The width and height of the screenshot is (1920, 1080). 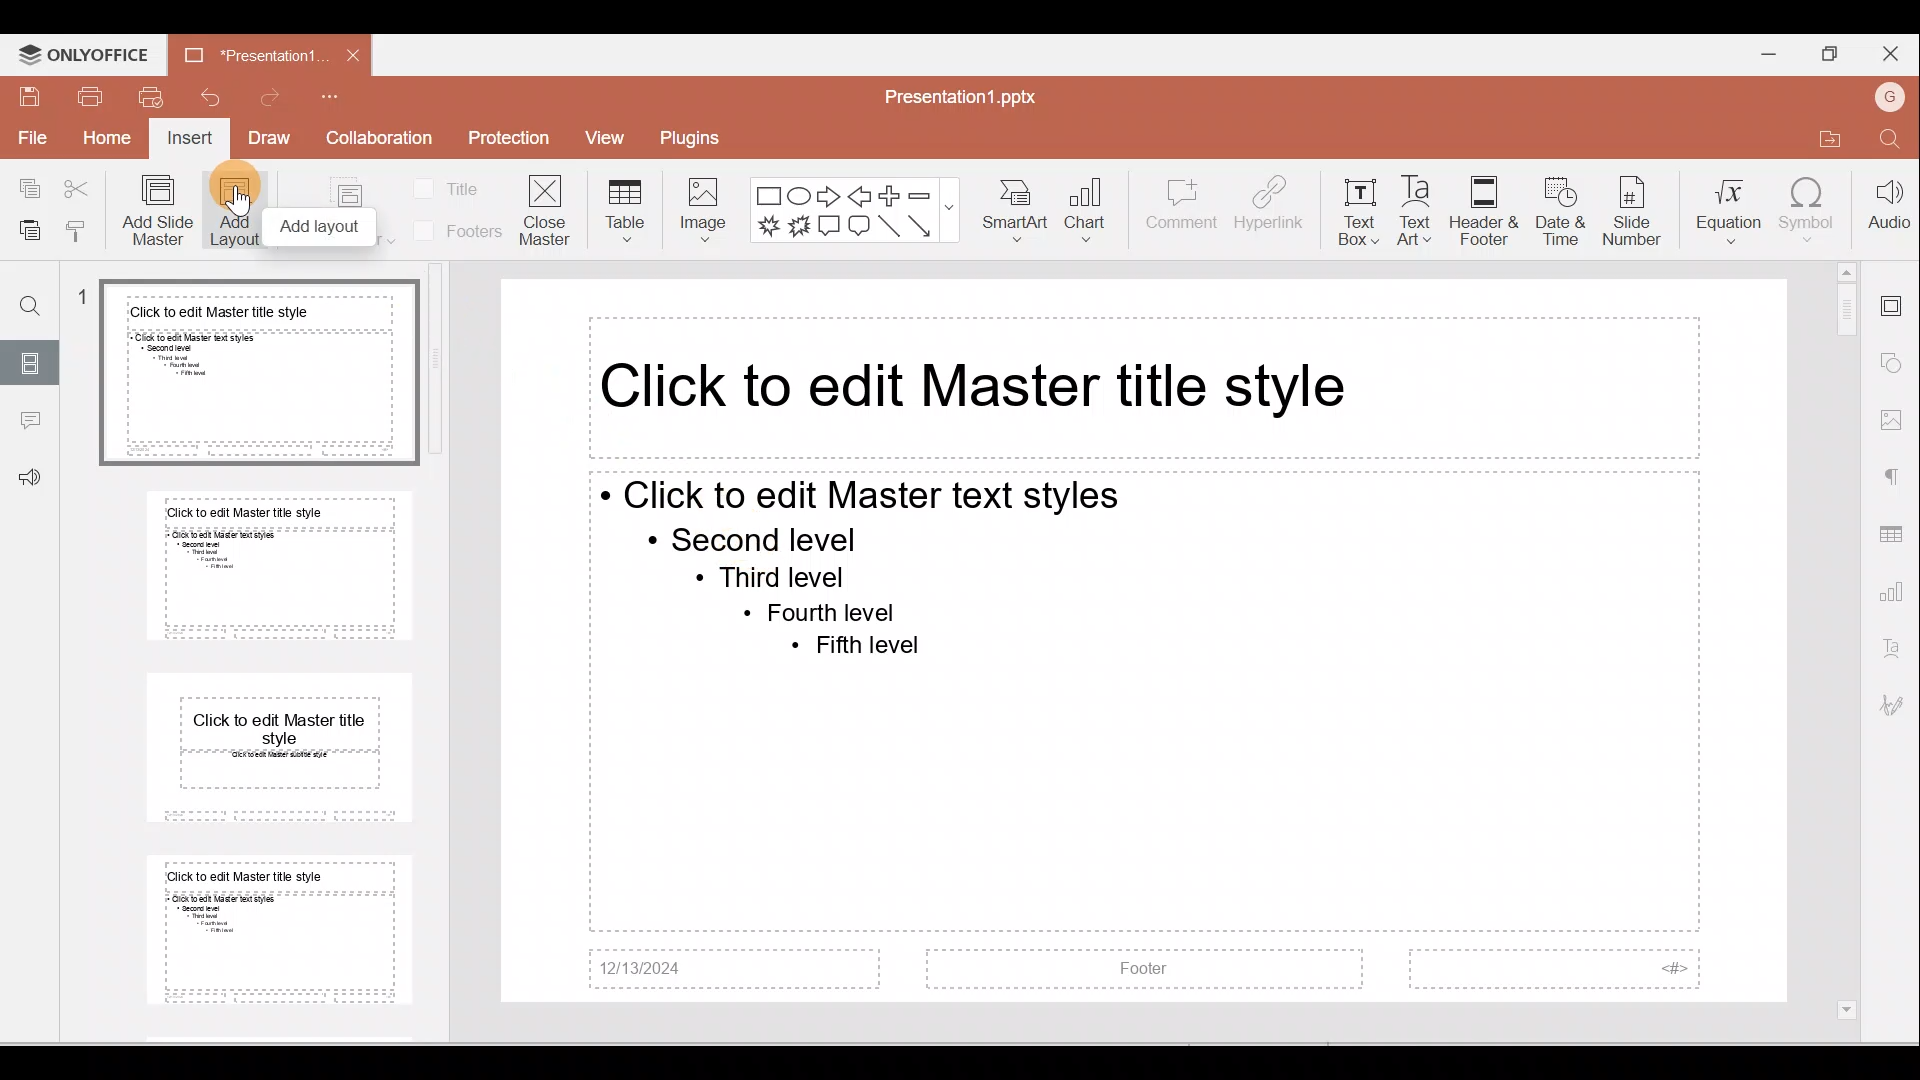 I want to click on Image, so click(x=702, y=208).